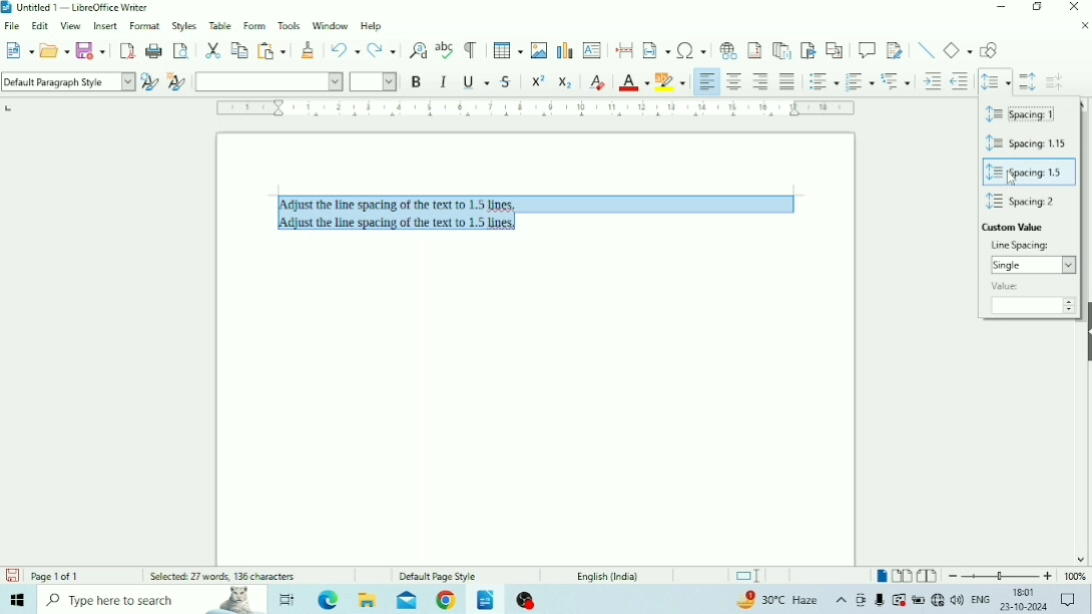  What do you see at coordinates (593, 50) in the screenshot?
I see `Insert Text Box` at bounding box center [593, 50].